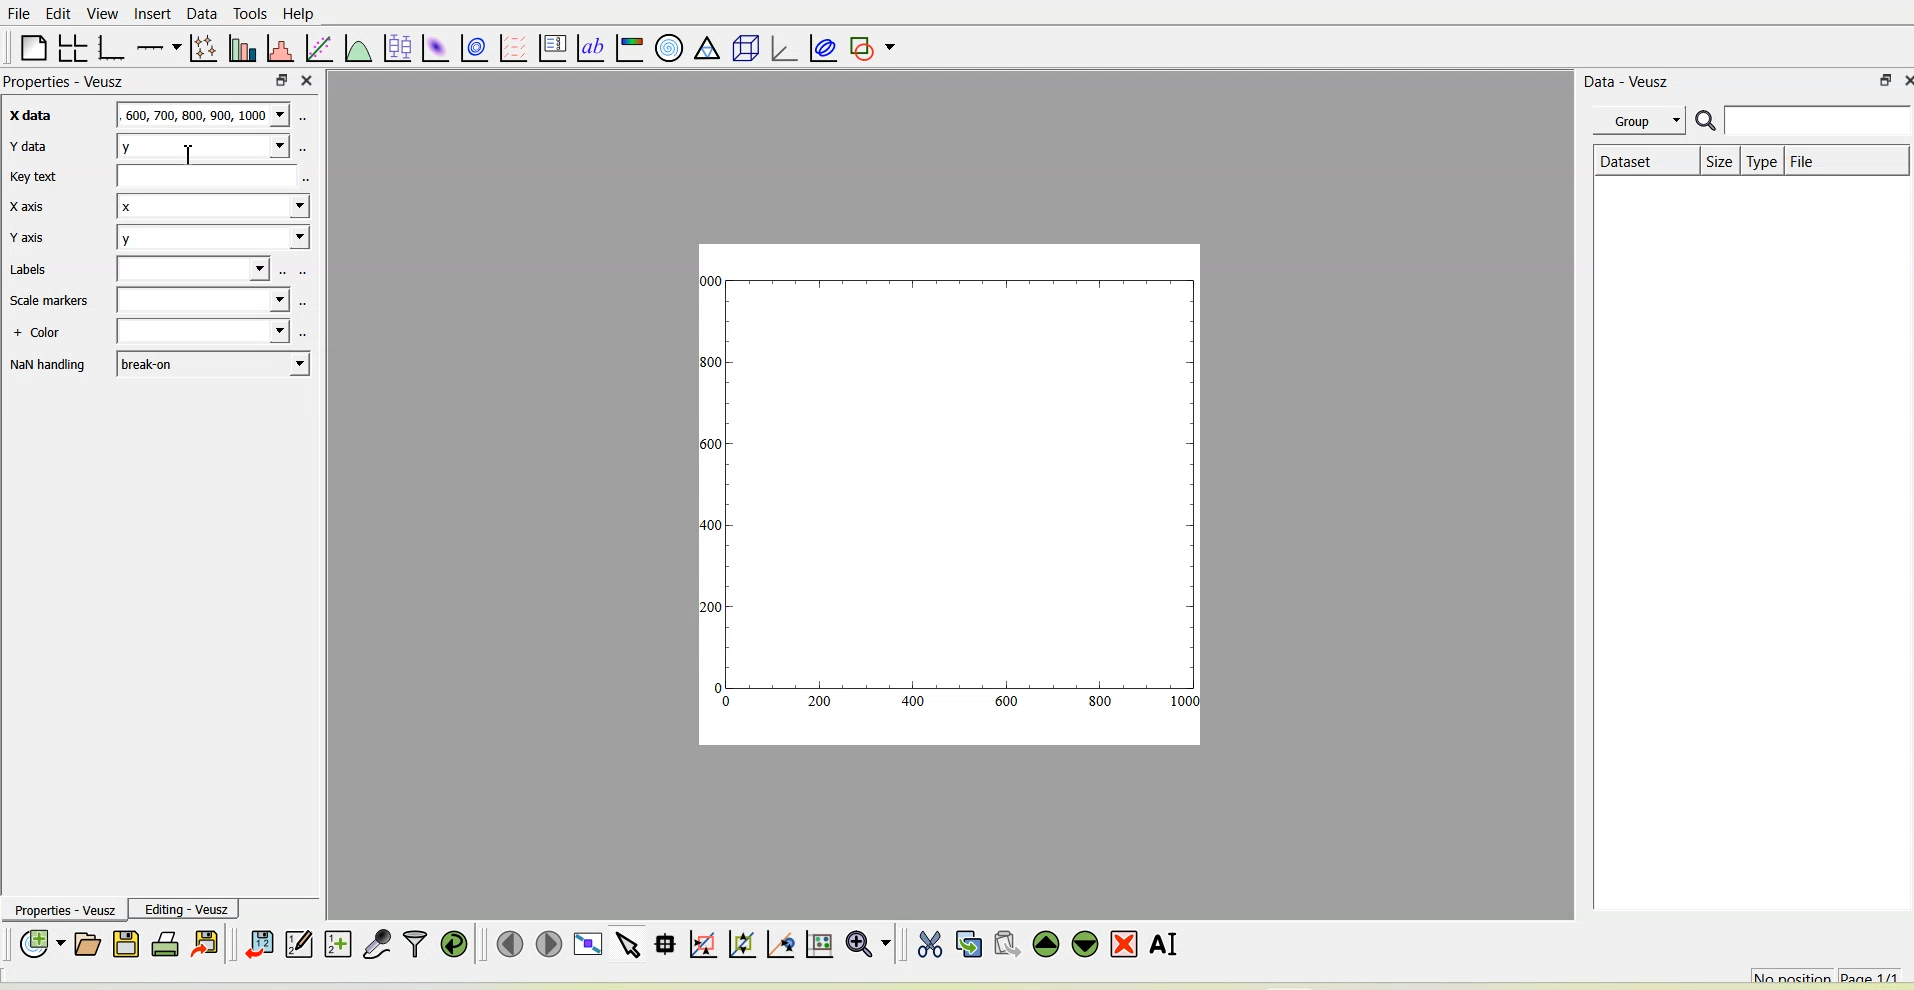 The height and width of the screenshot is (990, 1914). What do you see at coordinates (549, 943) in the screenshot?
I see `Move to the next page` at bounding box center [549, 943].